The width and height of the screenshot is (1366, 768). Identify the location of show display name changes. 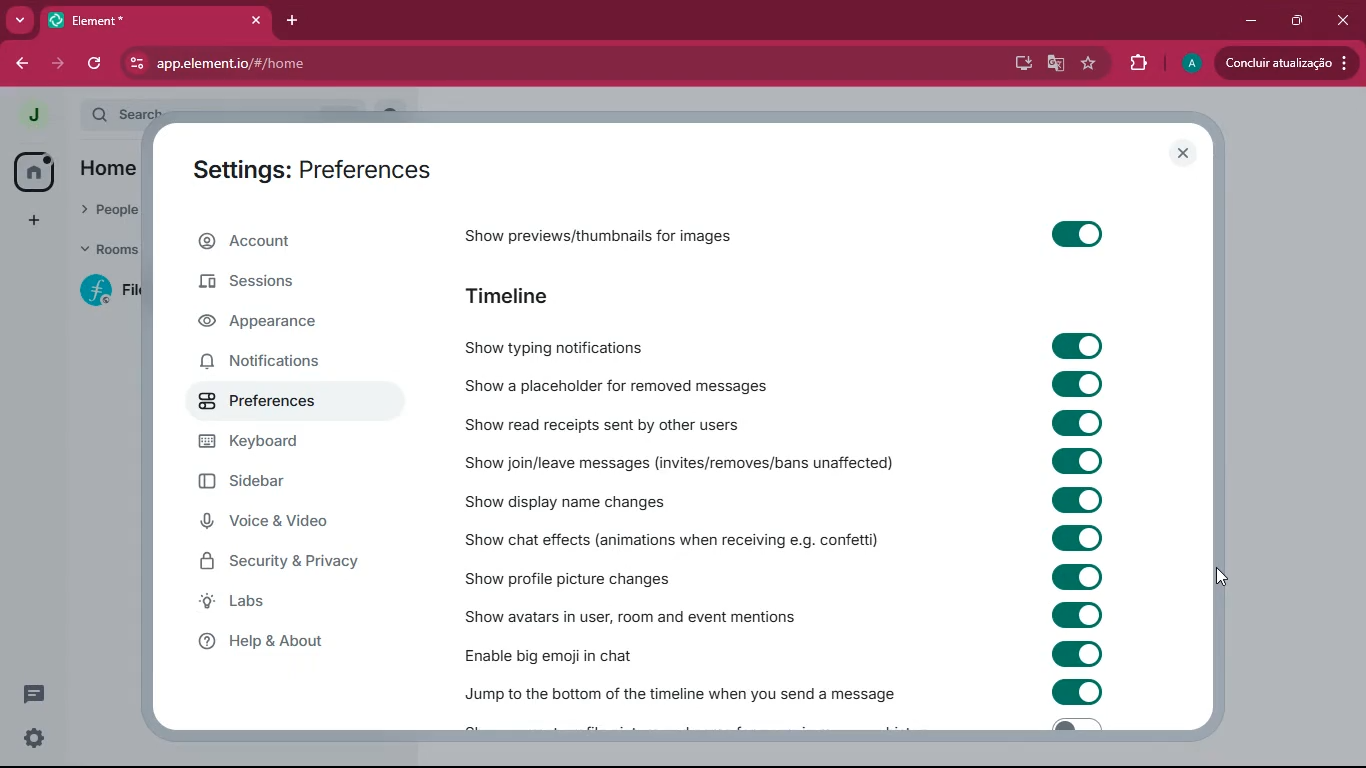
(576, 499).